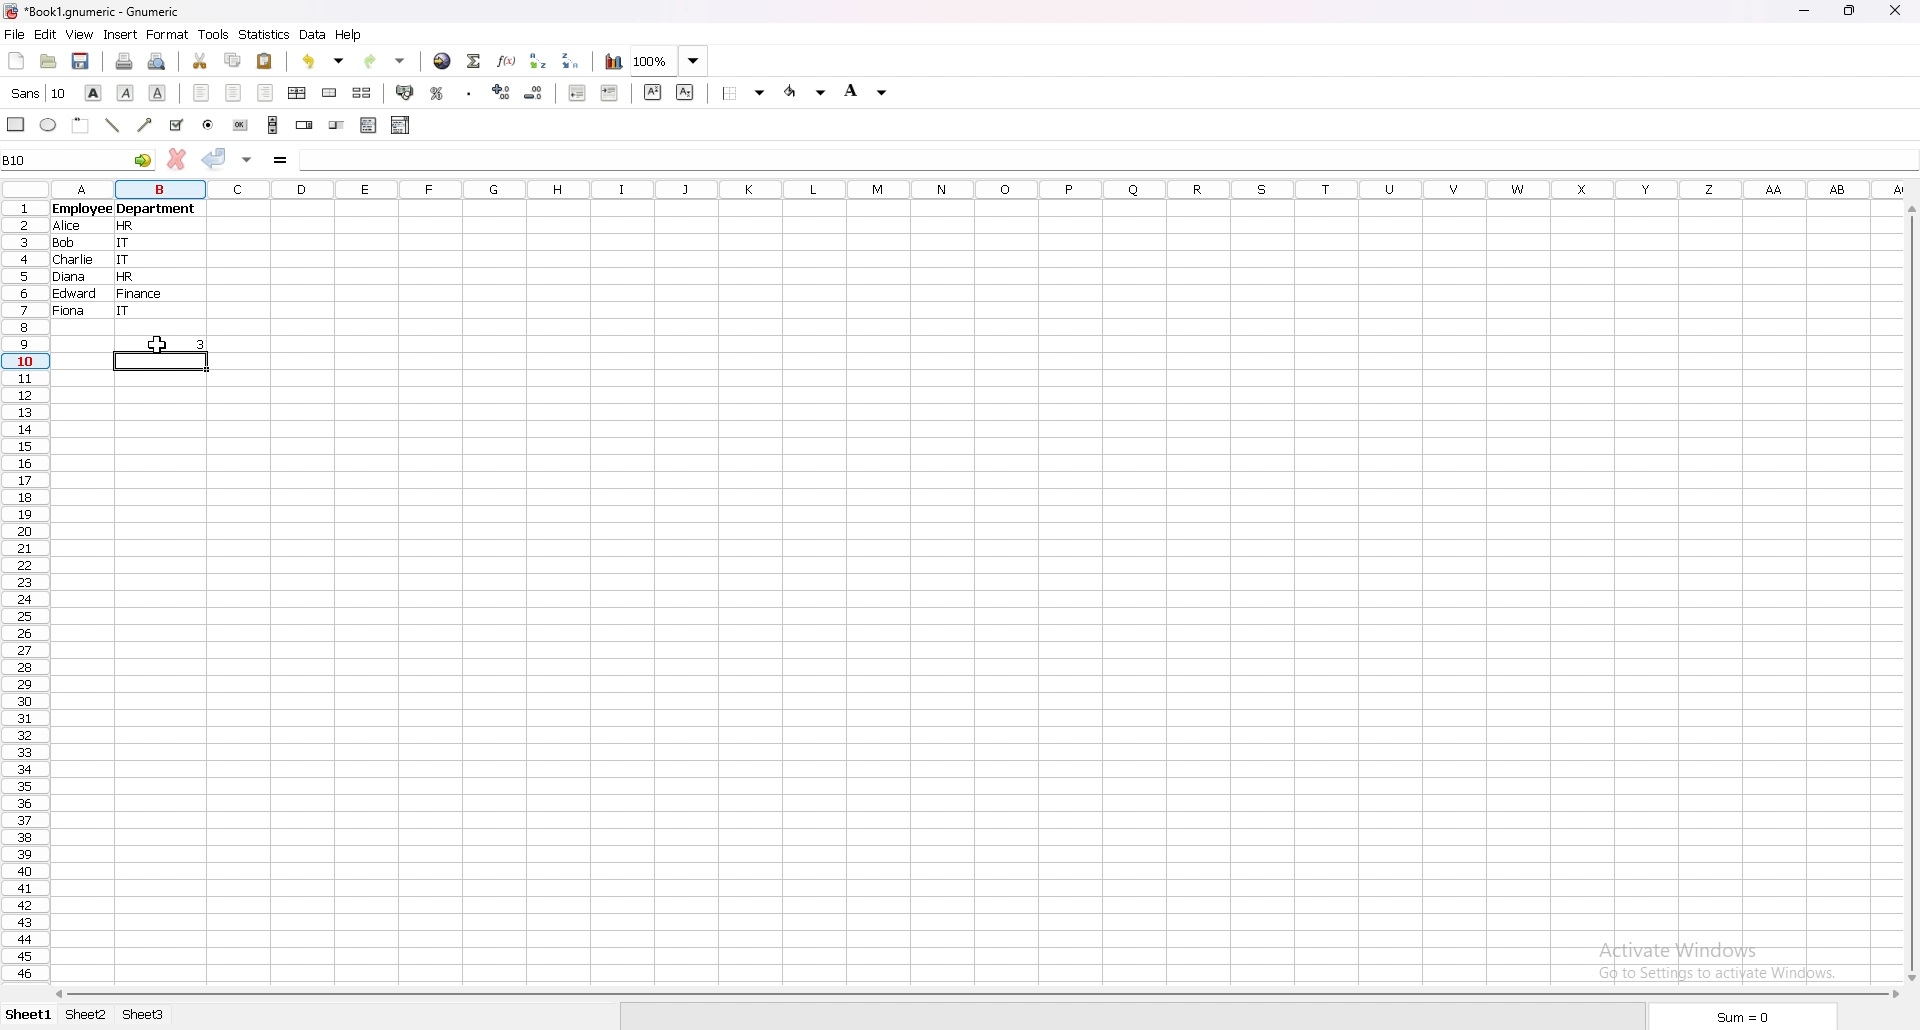 The height and width of the screenshot is (1030, 1920). What do you see at coordinates (653, 91) in the screenshot?
I see `superscript` at bounding box center [653, 91].